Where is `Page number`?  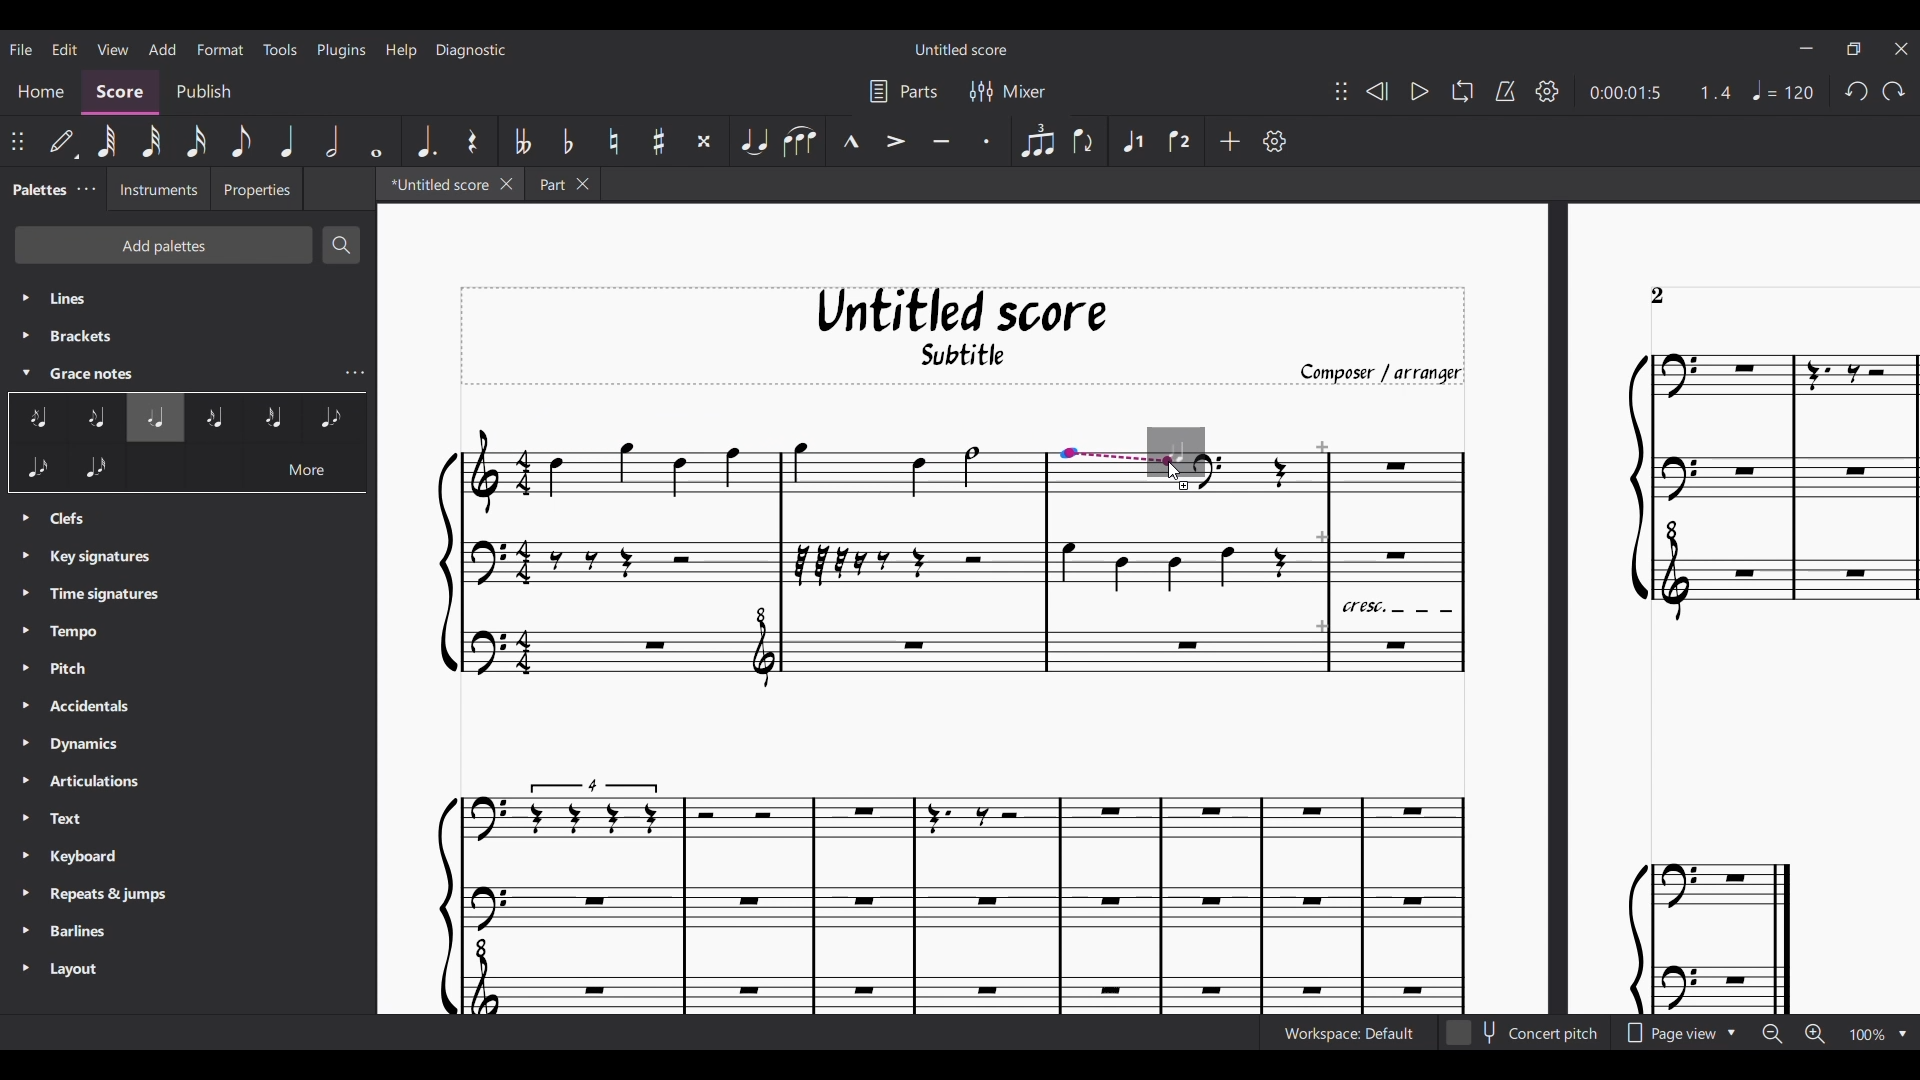 Page number is located at coordinates (1657, 296).